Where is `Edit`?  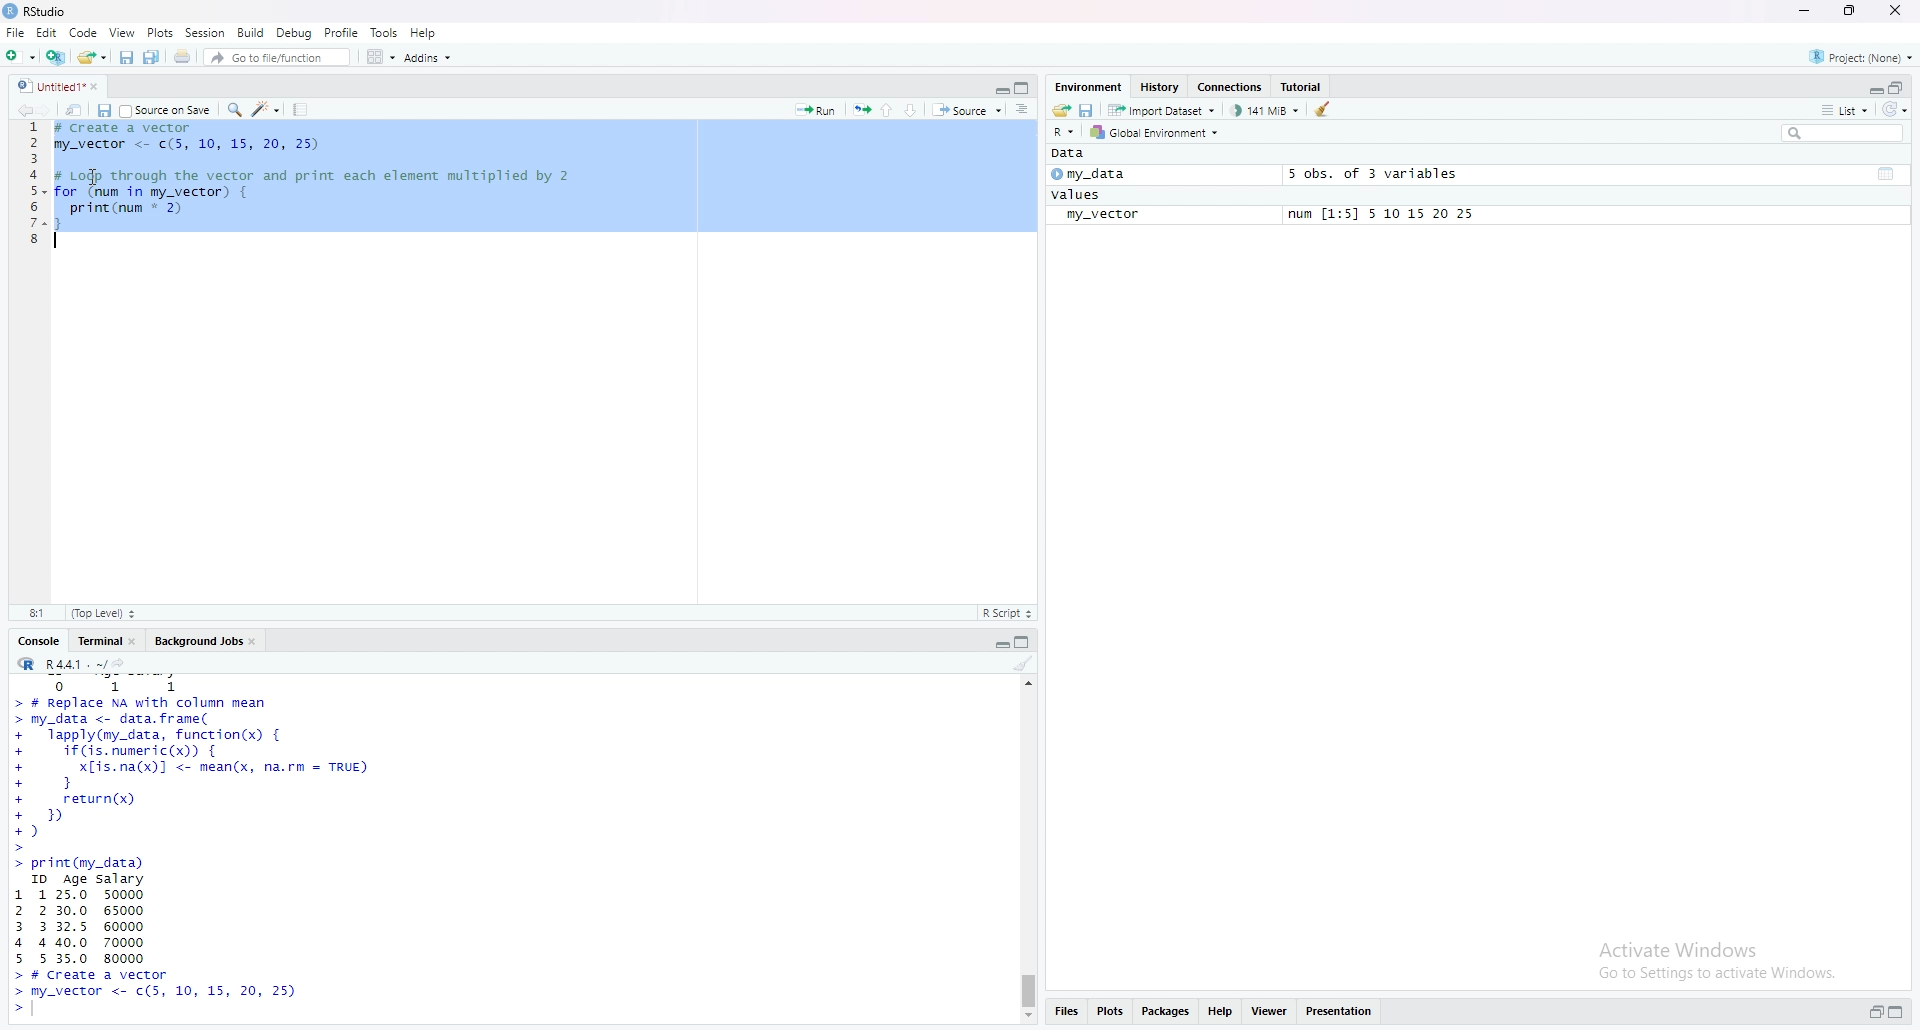
Edit is located at coordinates (46, 33).